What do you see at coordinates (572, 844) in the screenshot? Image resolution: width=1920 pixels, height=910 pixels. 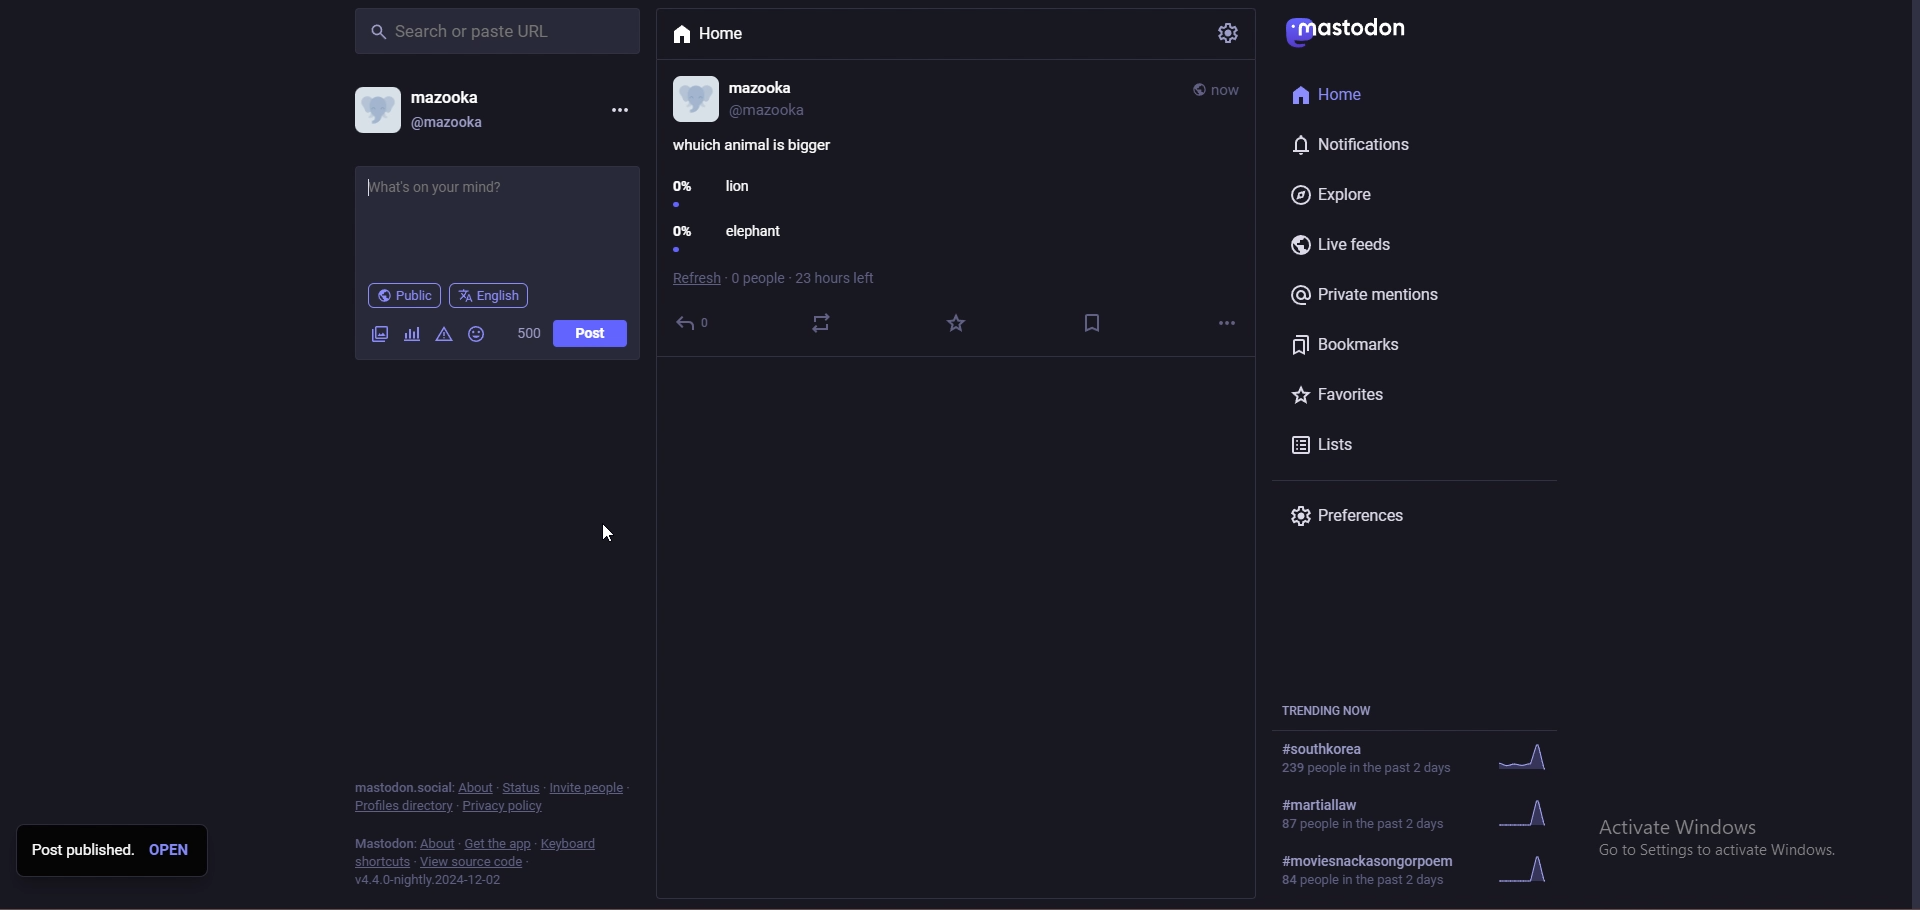 I see `keyboard` at bounding box center [572, 844].